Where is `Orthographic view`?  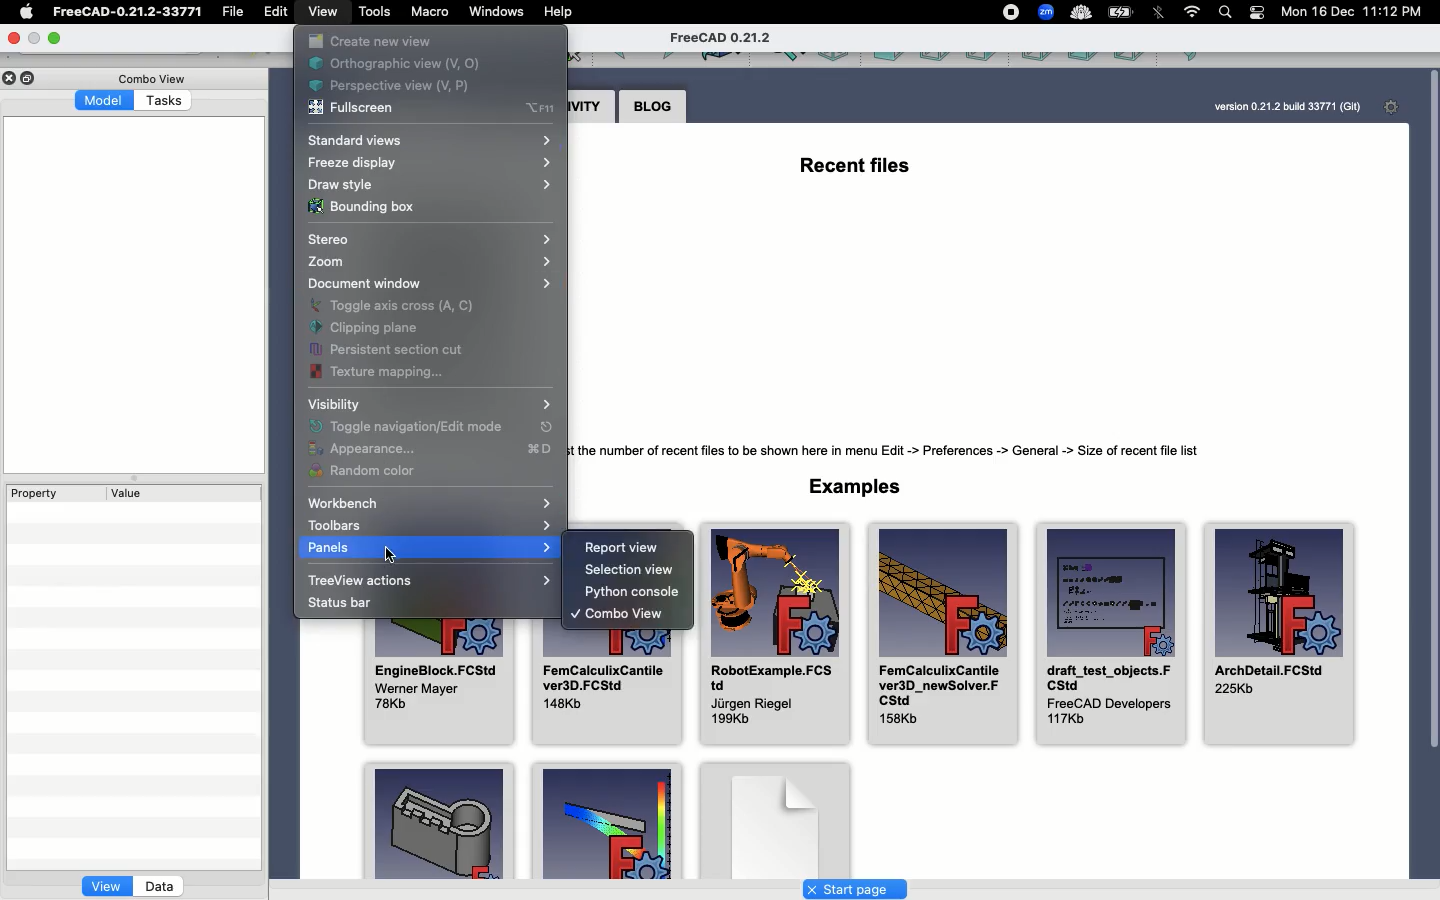 Orthographic view is located at coordinates (424, 62).